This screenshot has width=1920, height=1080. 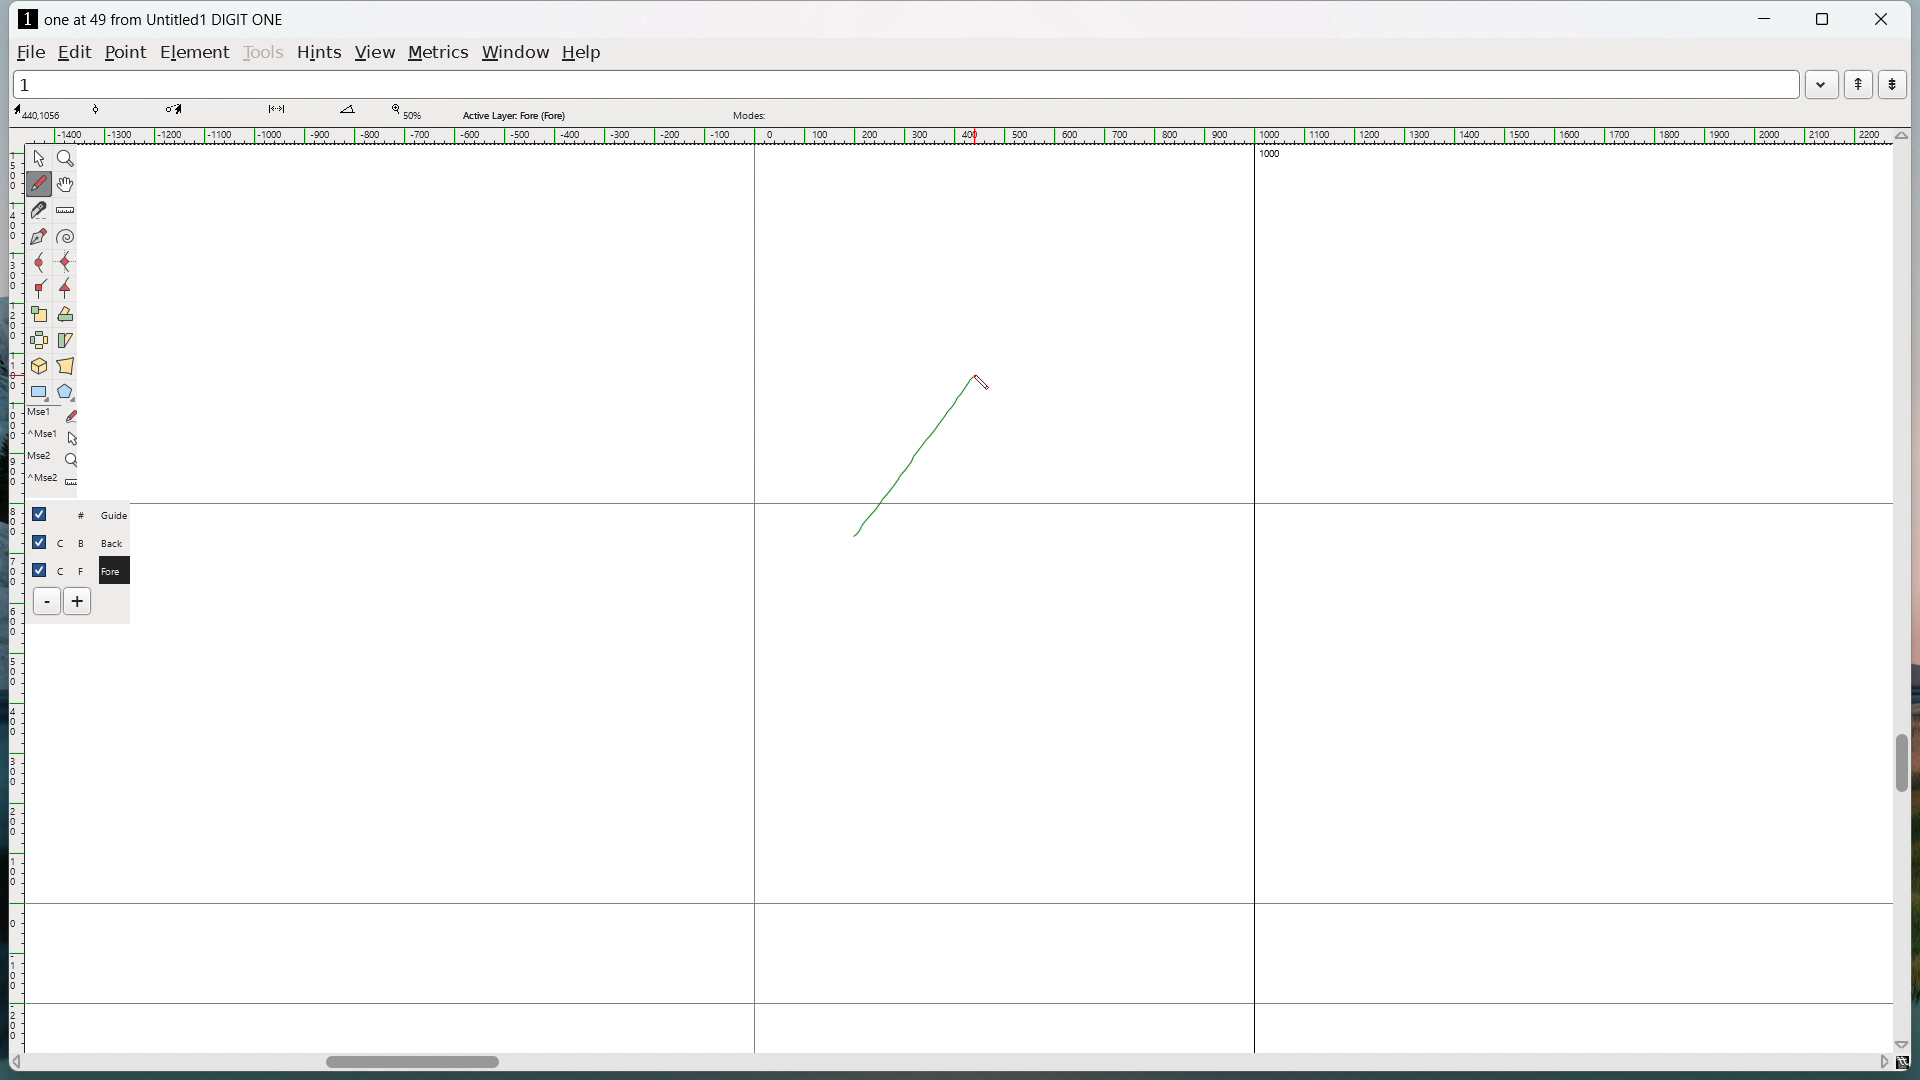 I want to click on polygon/star, so click(x=66, y=391).